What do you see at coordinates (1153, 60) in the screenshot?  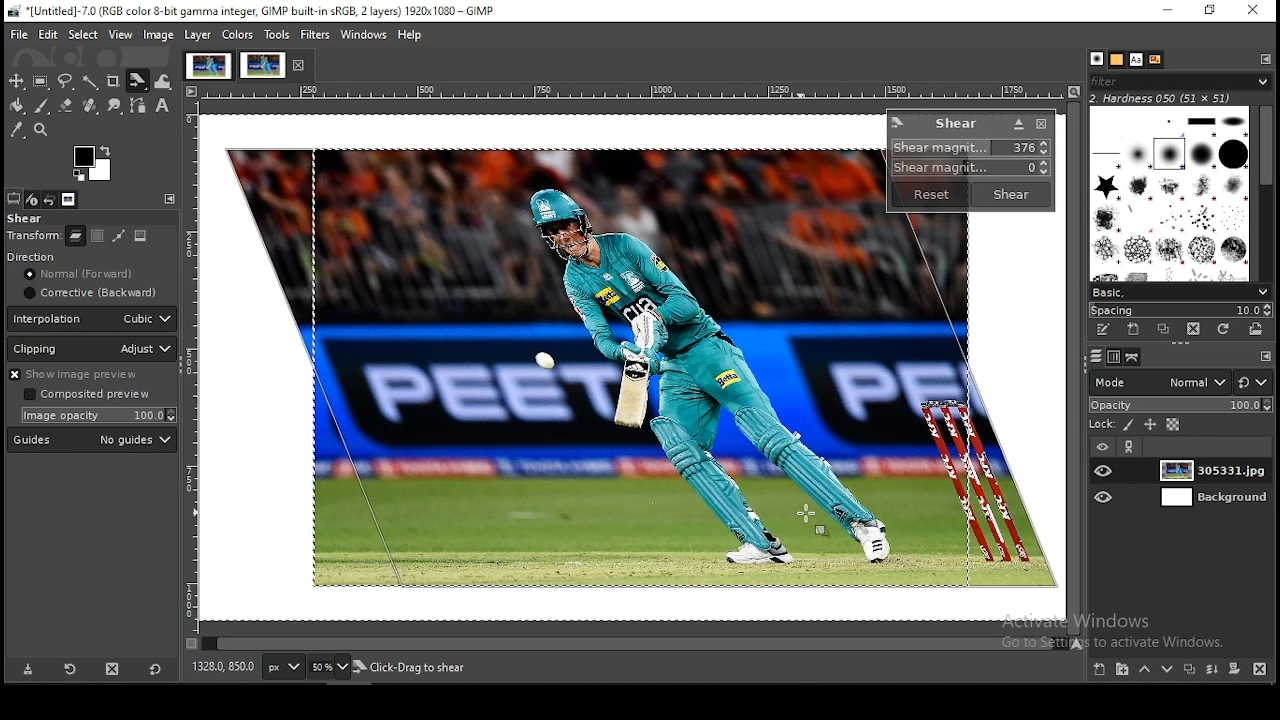 I see `document history` at bounding box center [1153, 60].